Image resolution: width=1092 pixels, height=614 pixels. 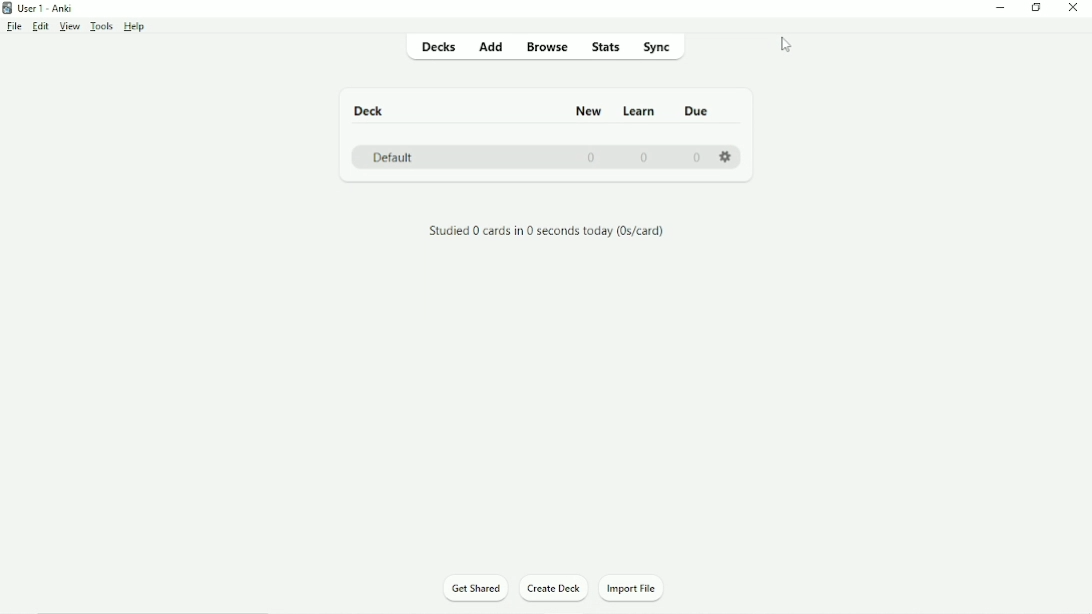 What do you see at coordinates (632, 589) in the screenshot?
I see `Import File` at bounding box center [632, 589].